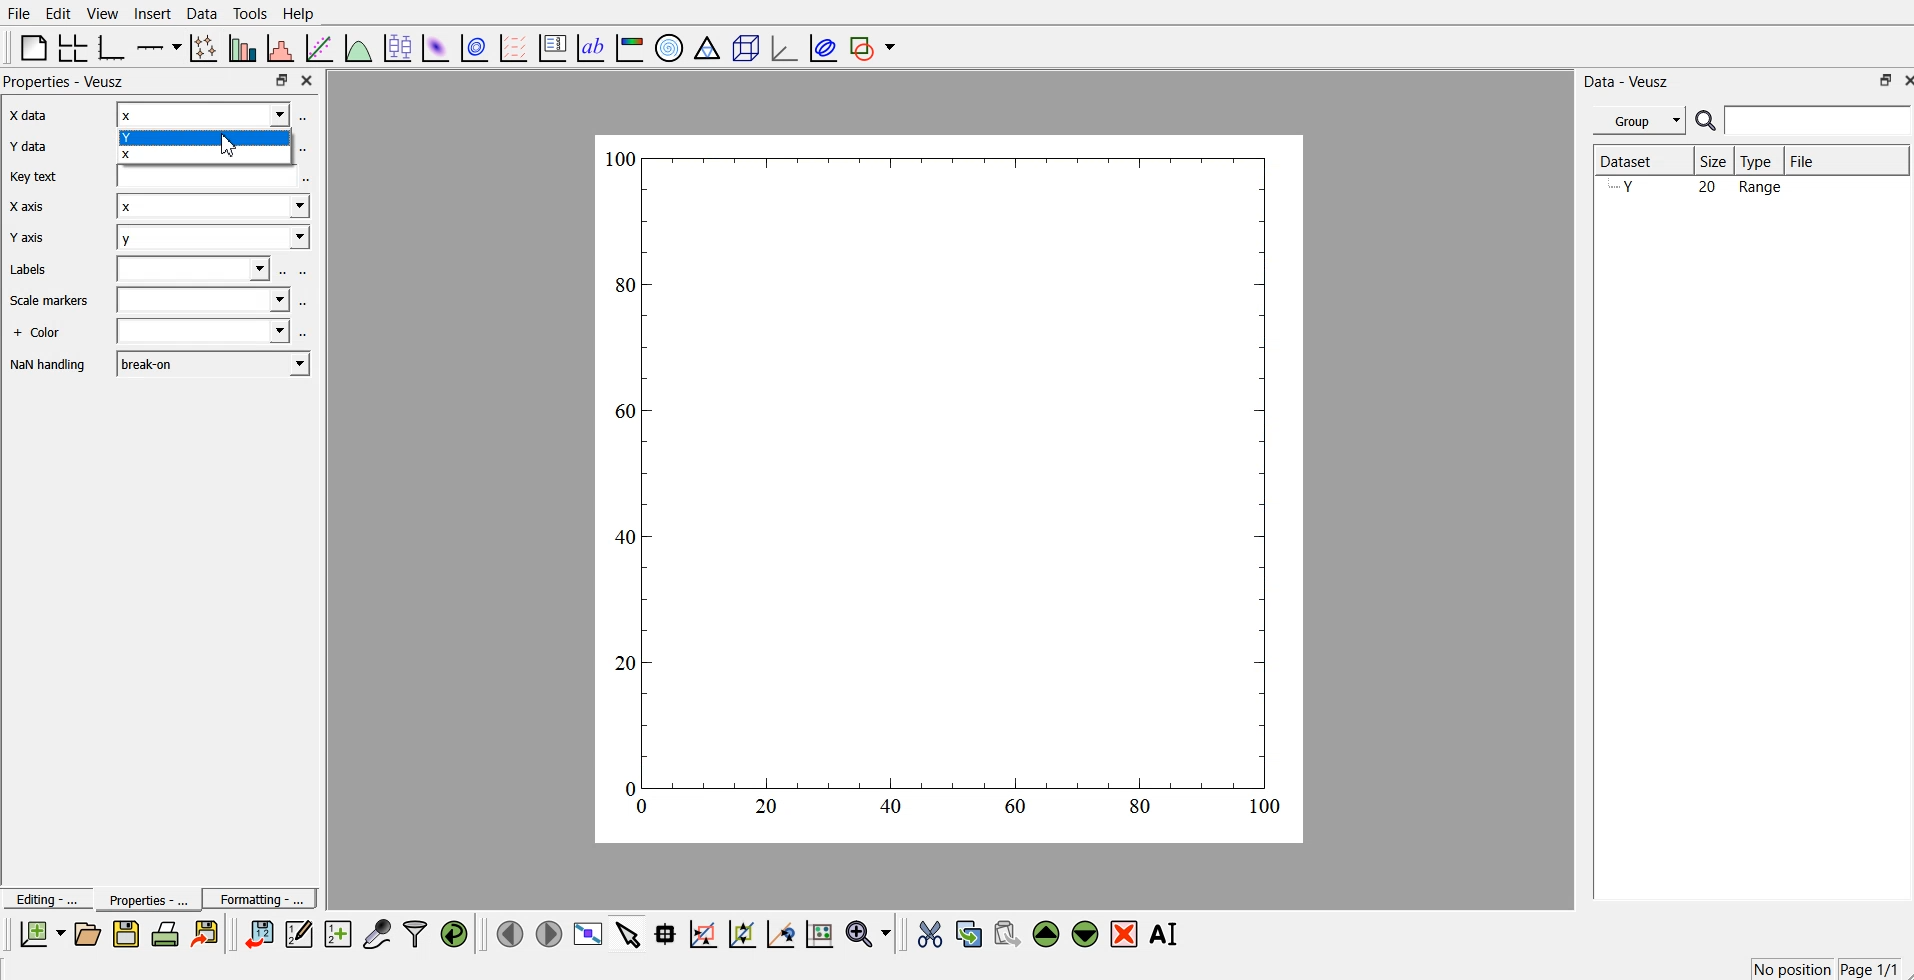  Describe the element at coordinates (971, 930) in the screenshot. I see `copy` at that location.